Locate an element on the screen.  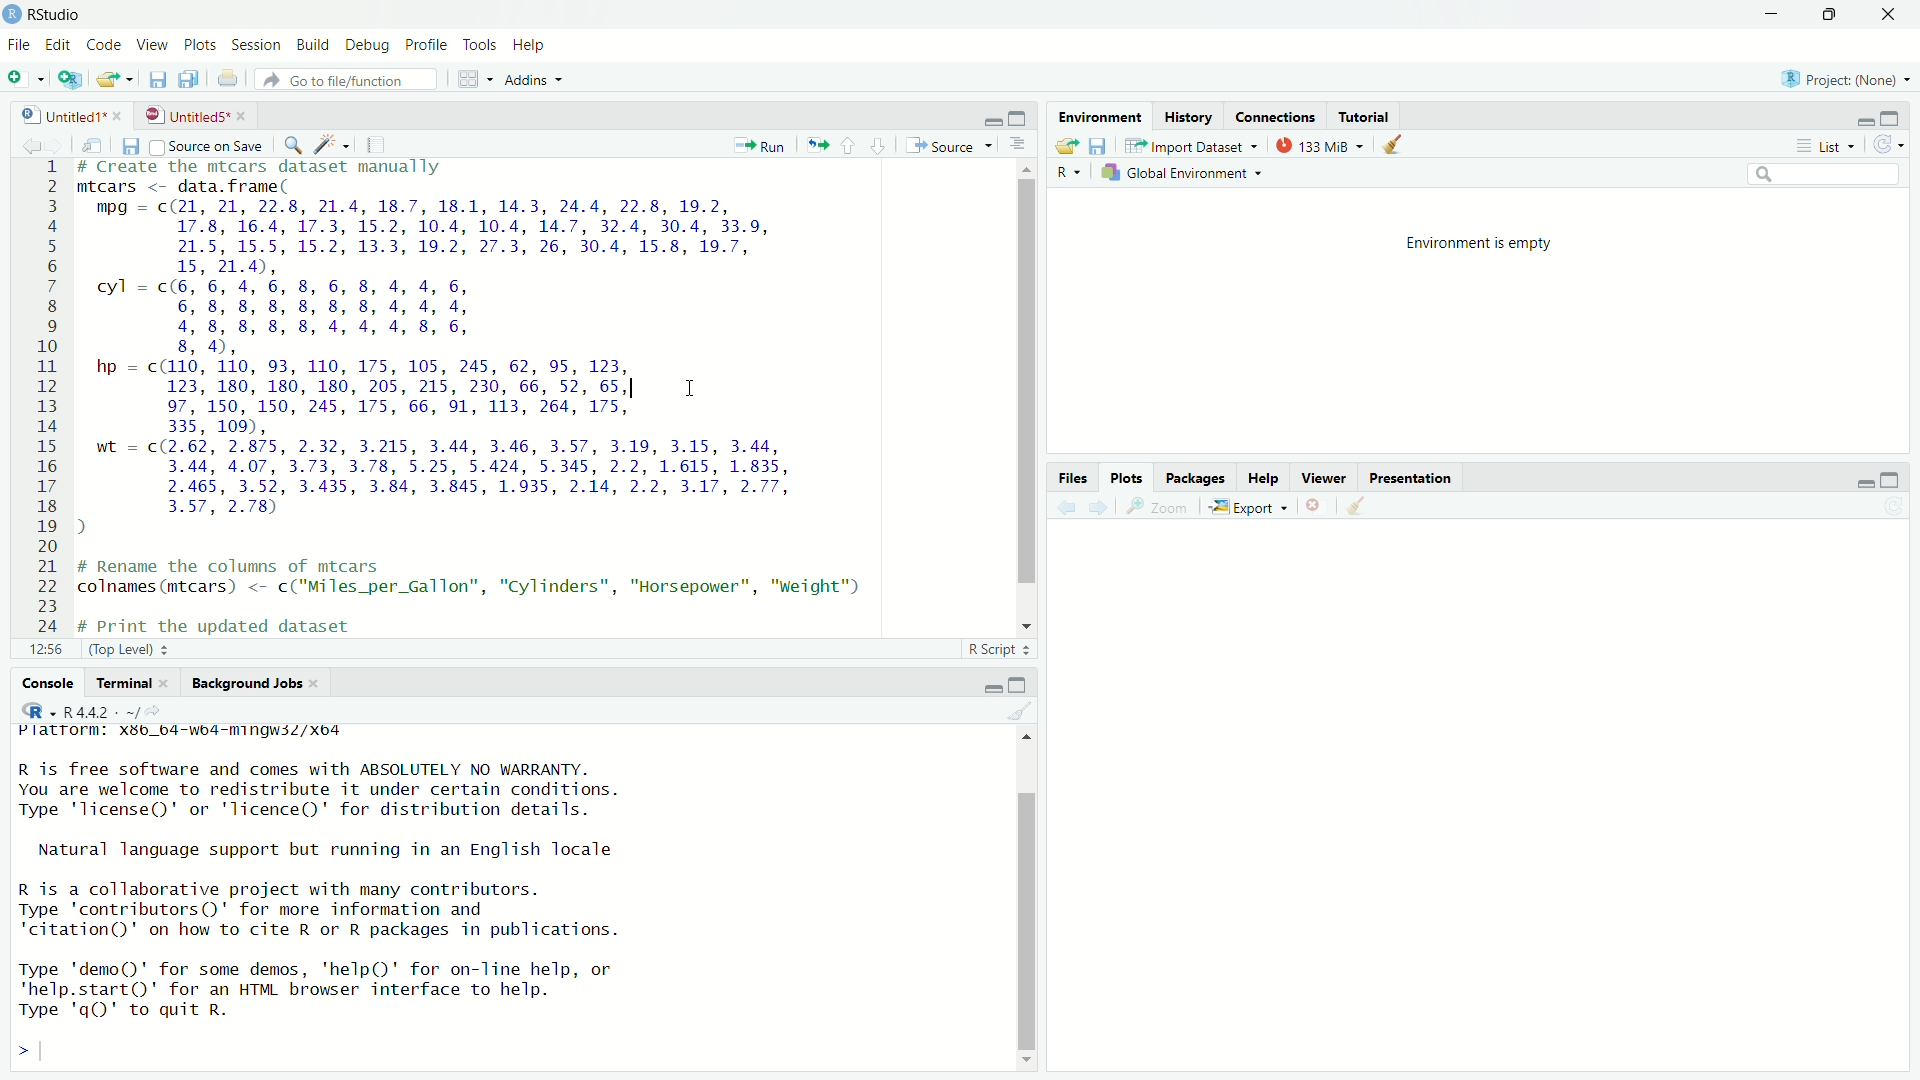
move is located at coordinates (92, 144).